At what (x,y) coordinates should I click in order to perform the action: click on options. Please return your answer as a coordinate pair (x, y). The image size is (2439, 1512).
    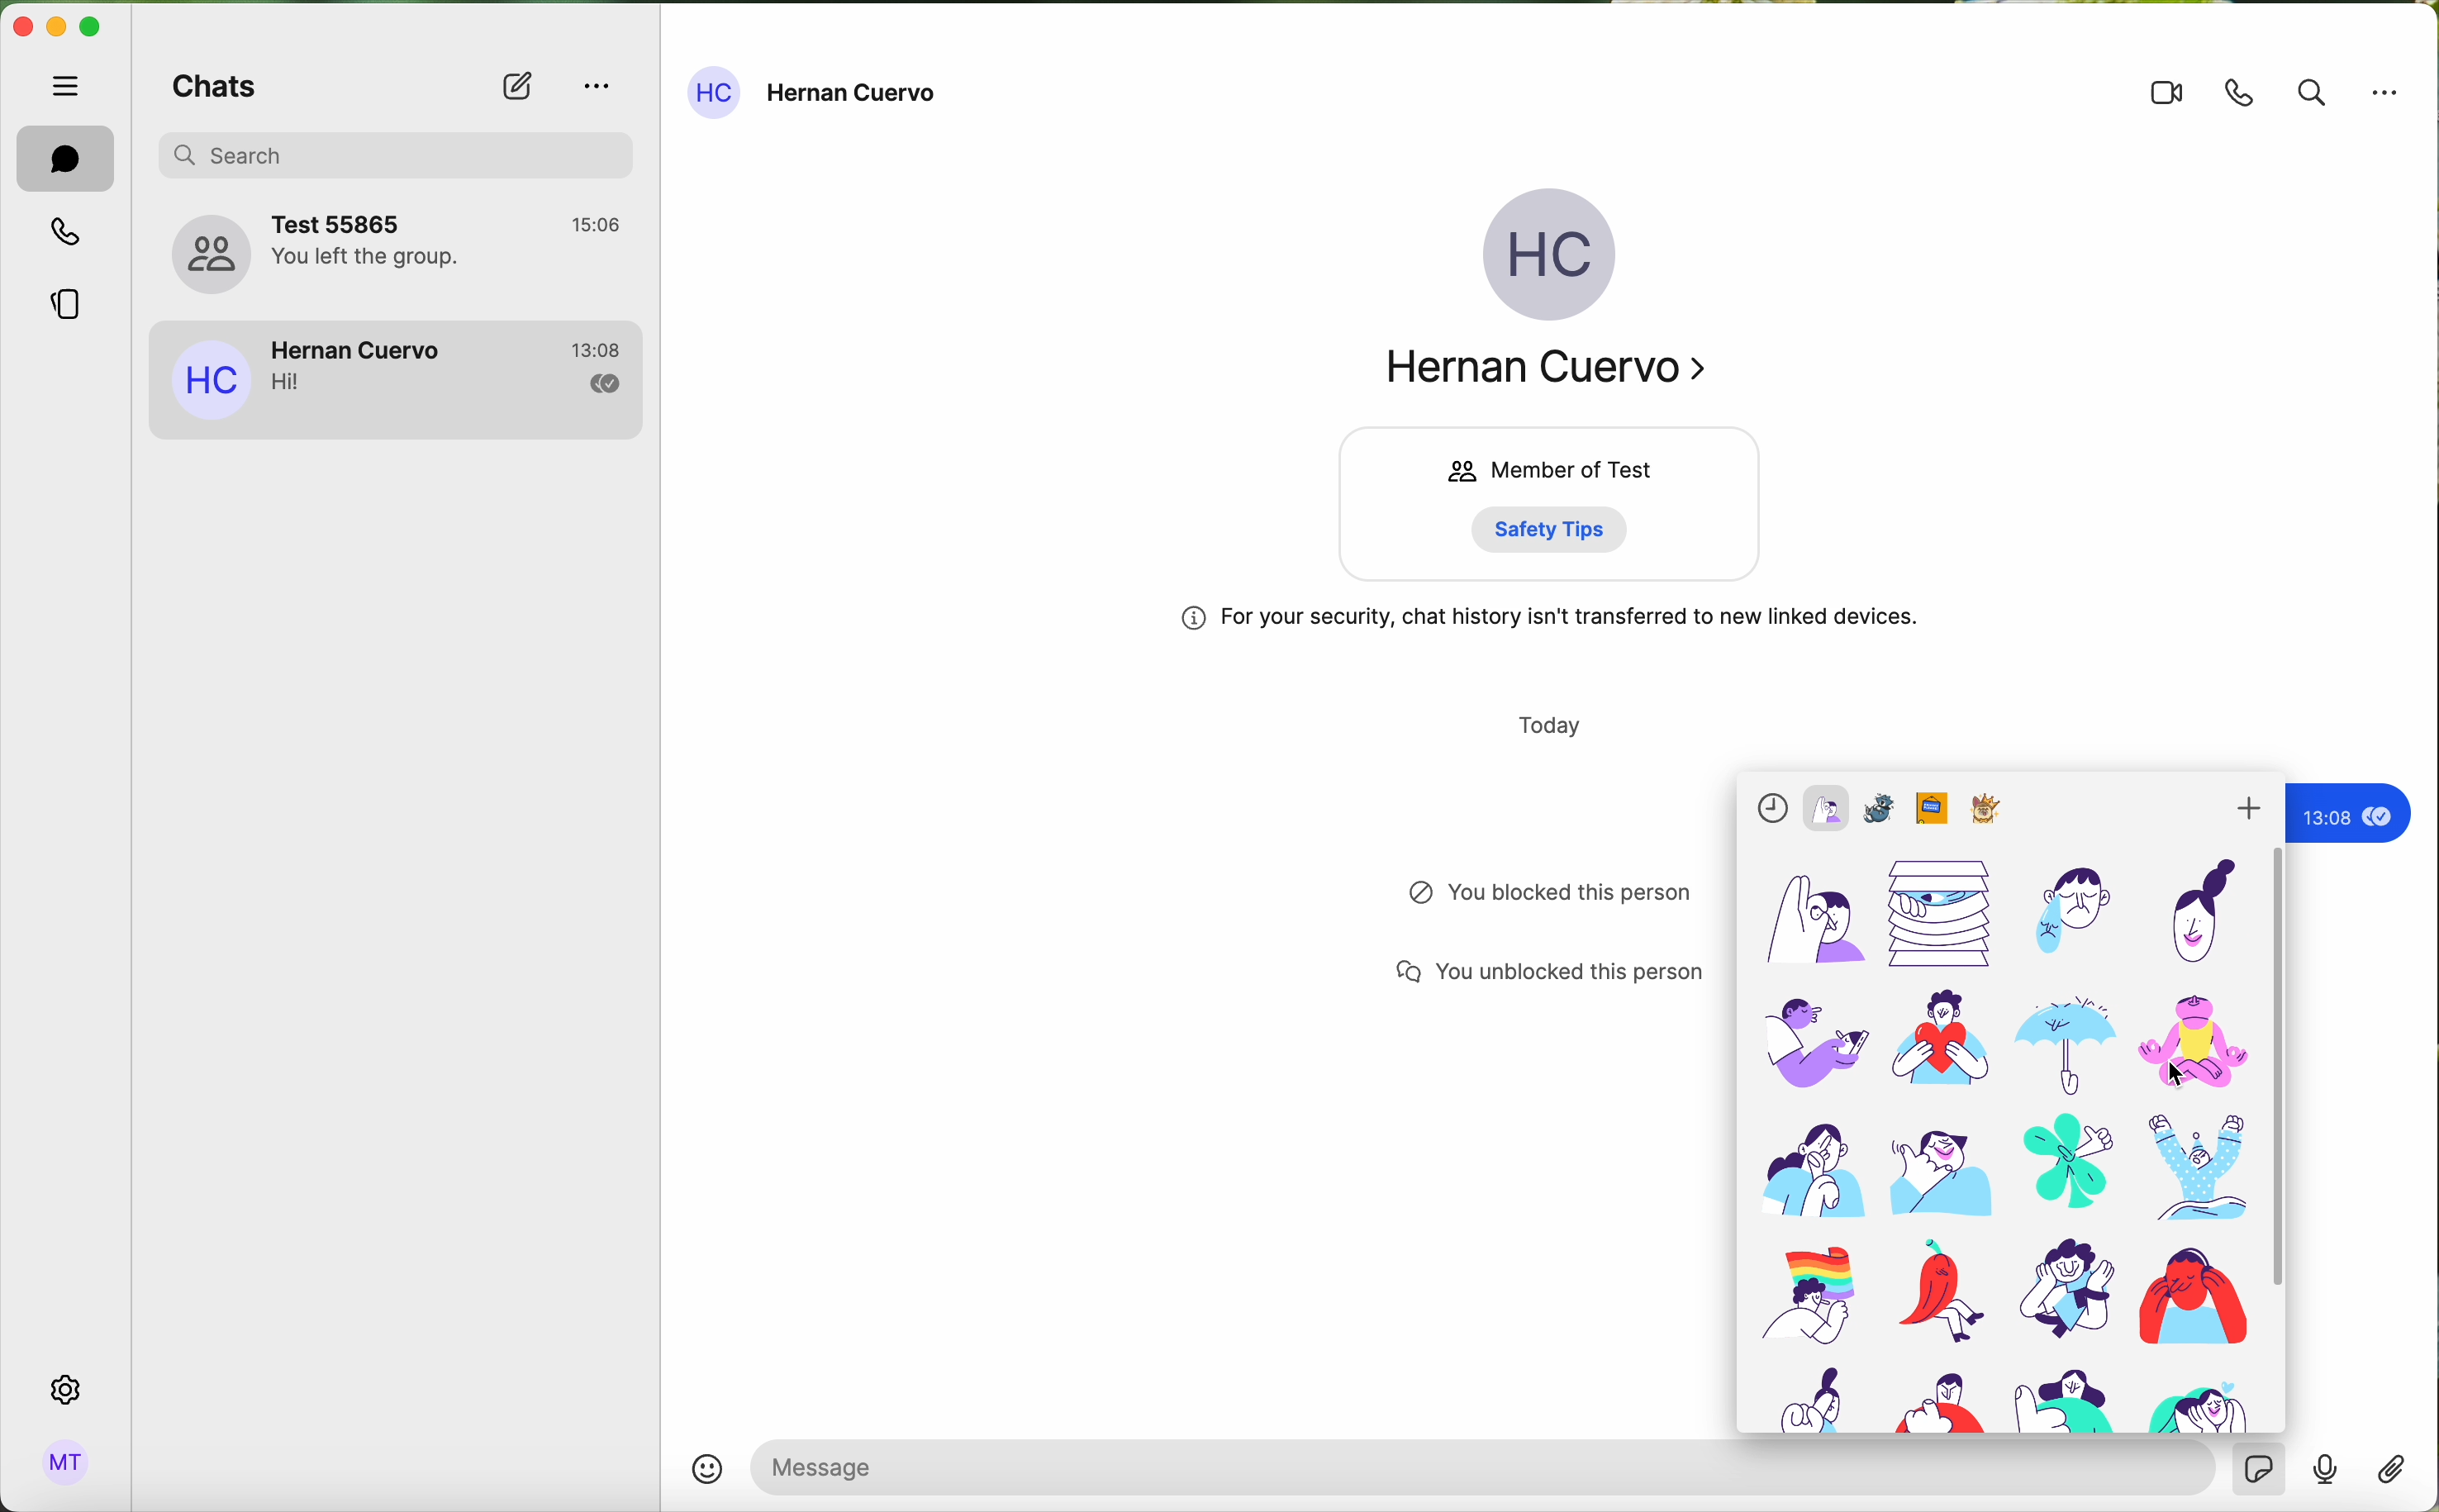
    Looking at the image, I should click on (2386, 93).